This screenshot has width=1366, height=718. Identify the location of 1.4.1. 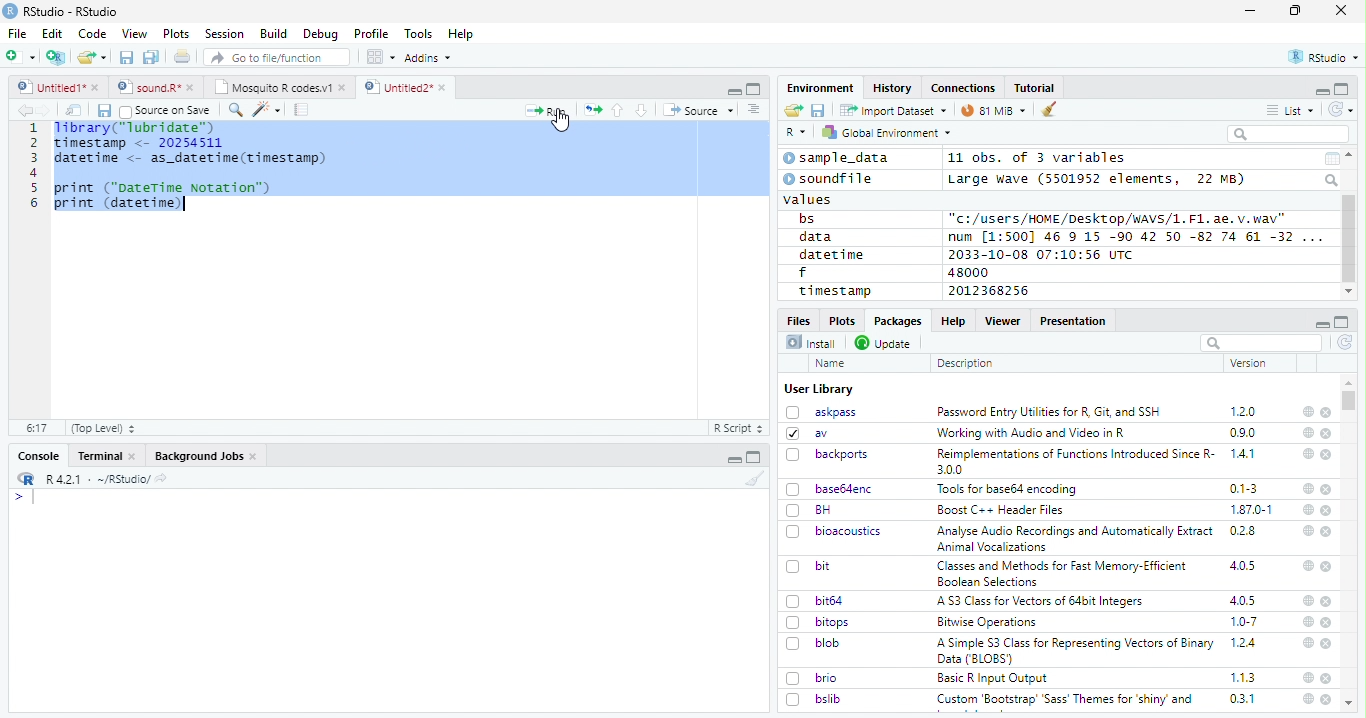
(1244, 453).